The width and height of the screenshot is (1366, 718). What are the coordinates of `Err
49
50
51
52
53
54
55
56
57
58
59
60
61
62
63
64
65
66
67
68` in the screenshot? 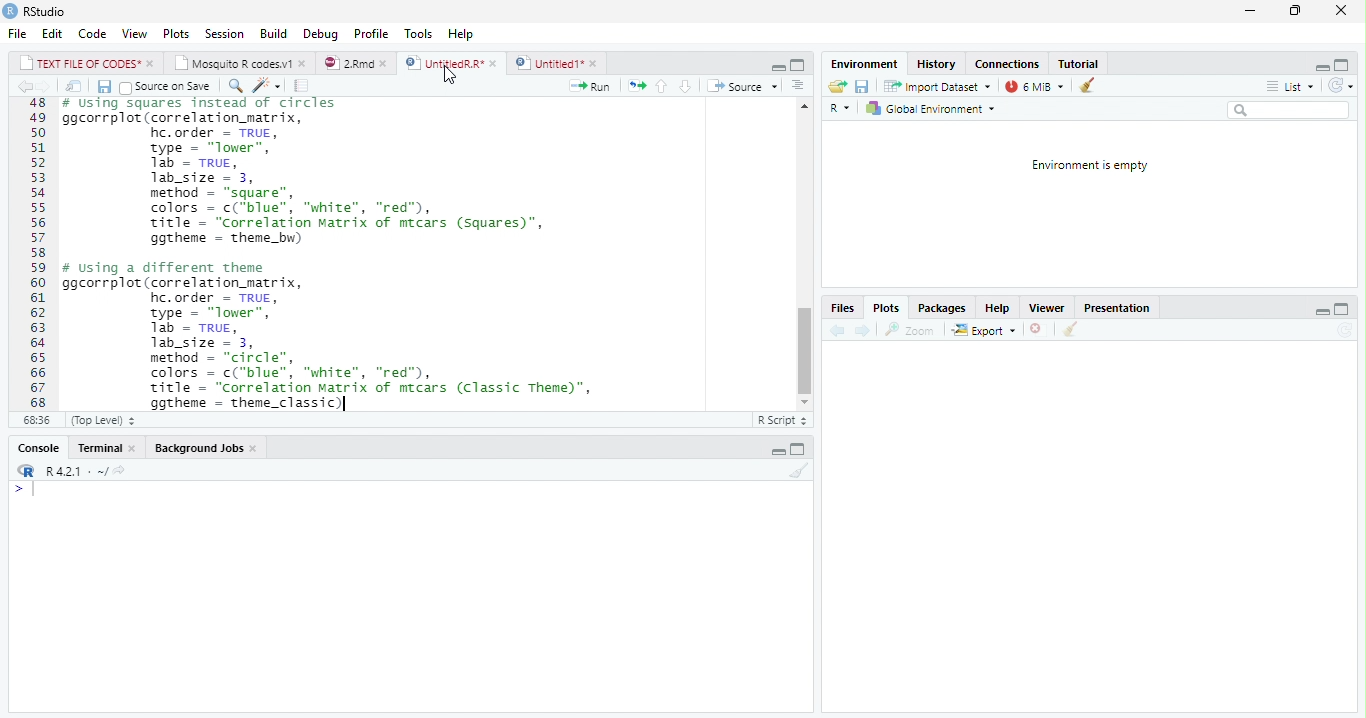 It's located at (32, 254).